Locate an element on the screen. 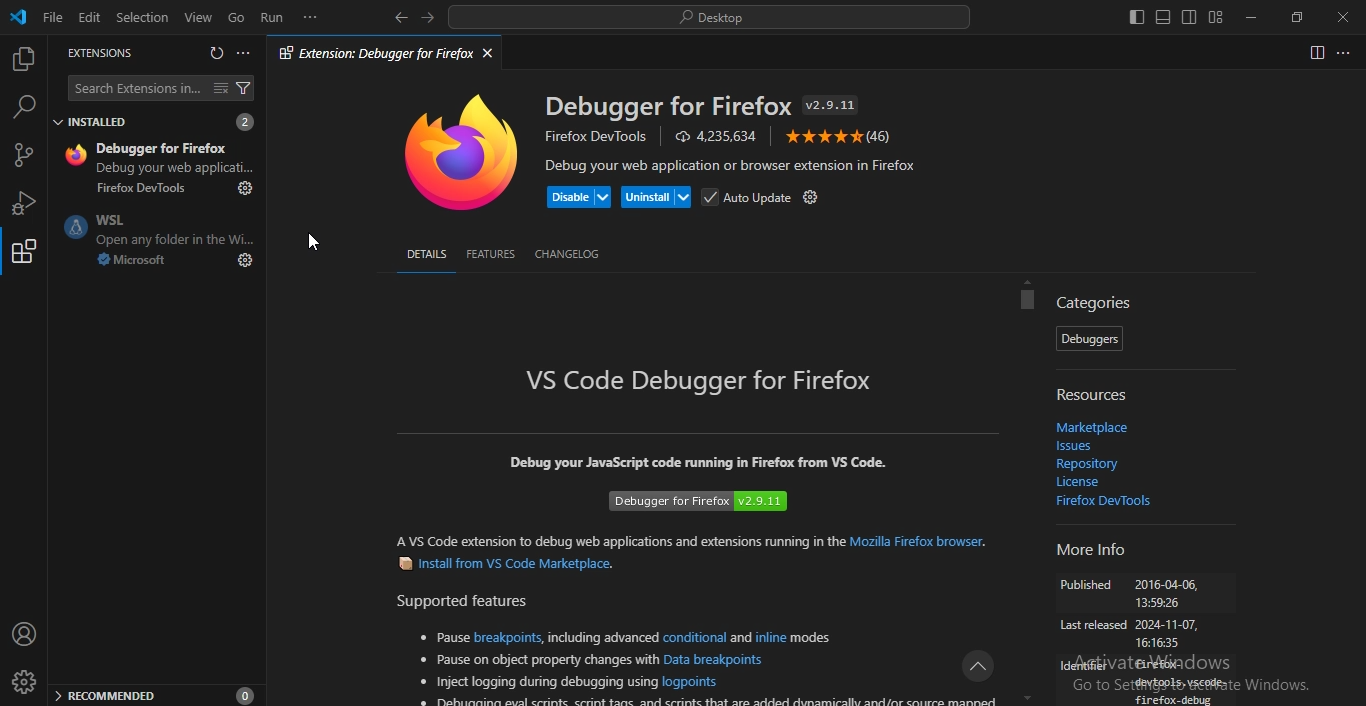 The height and width of the screenshot is (706, 1366). Debugger for Firefox is located at coordinates (669, 105).